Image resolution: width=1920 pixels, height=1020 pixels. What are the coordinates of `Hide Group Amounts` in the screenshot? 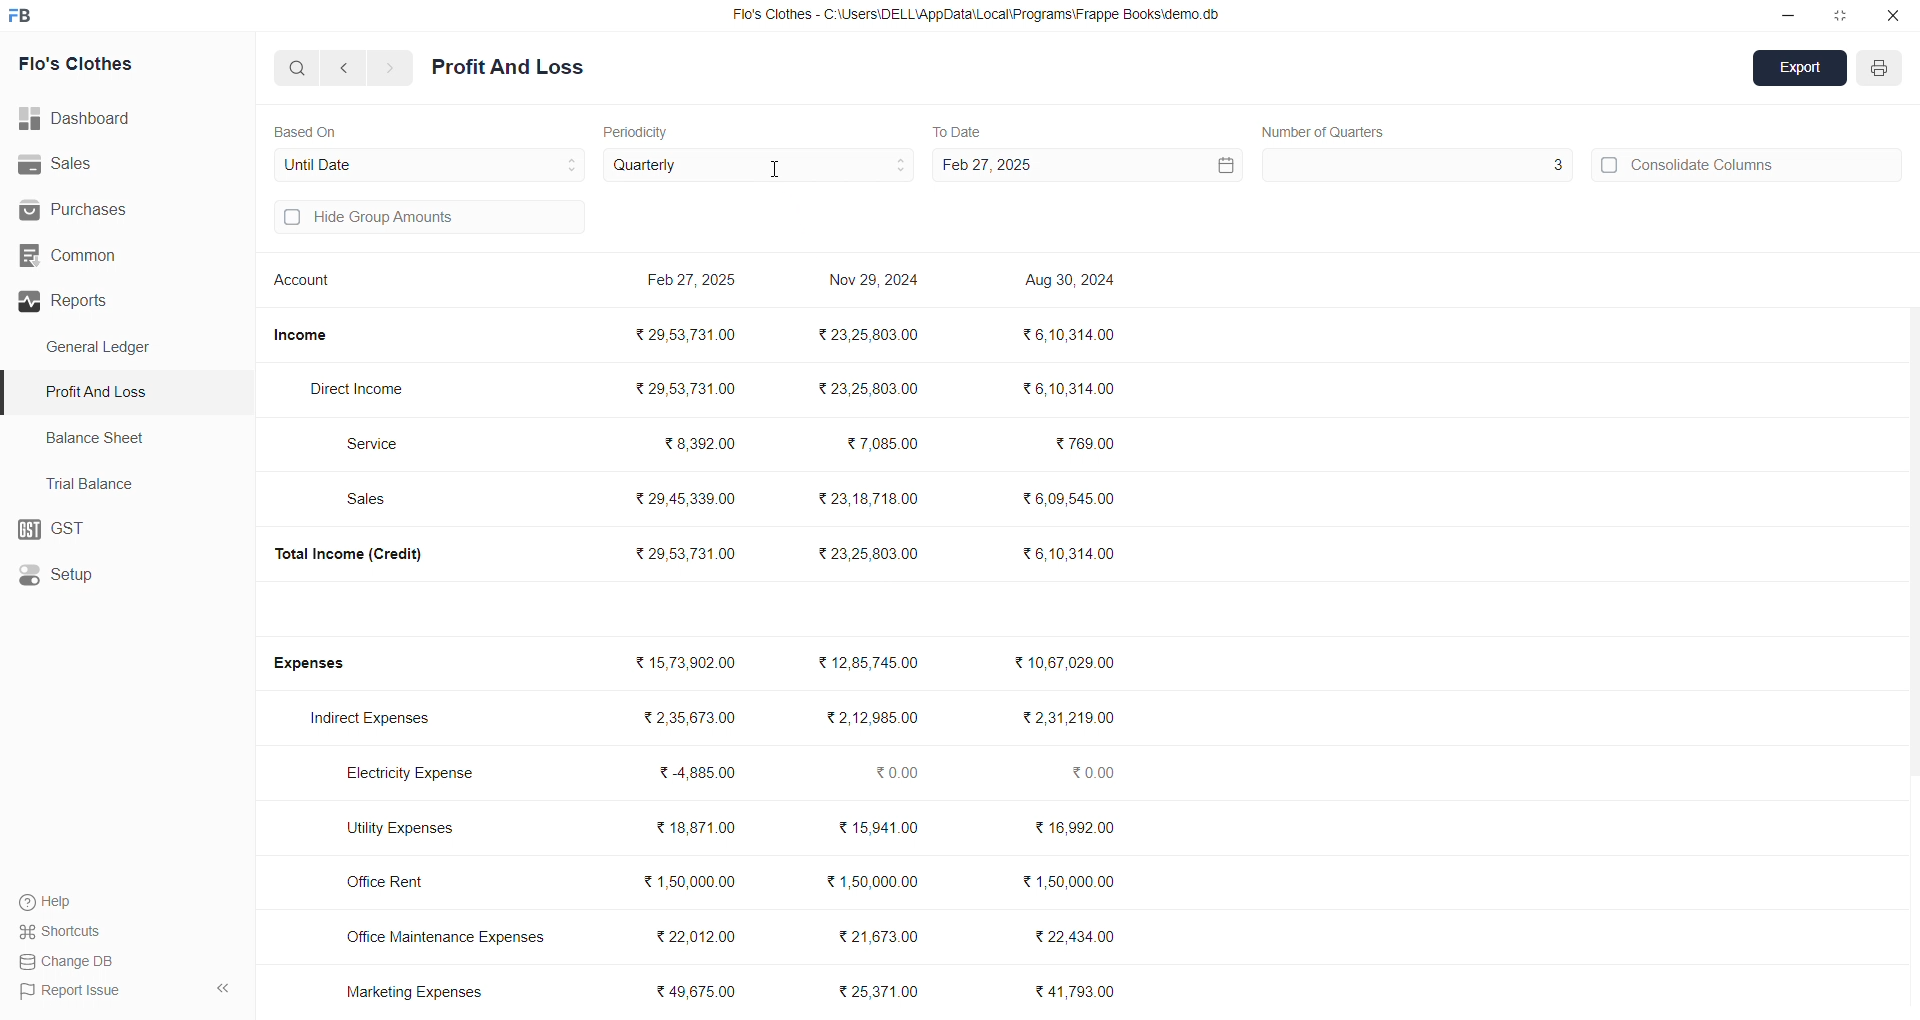 It's located at (426, 219).